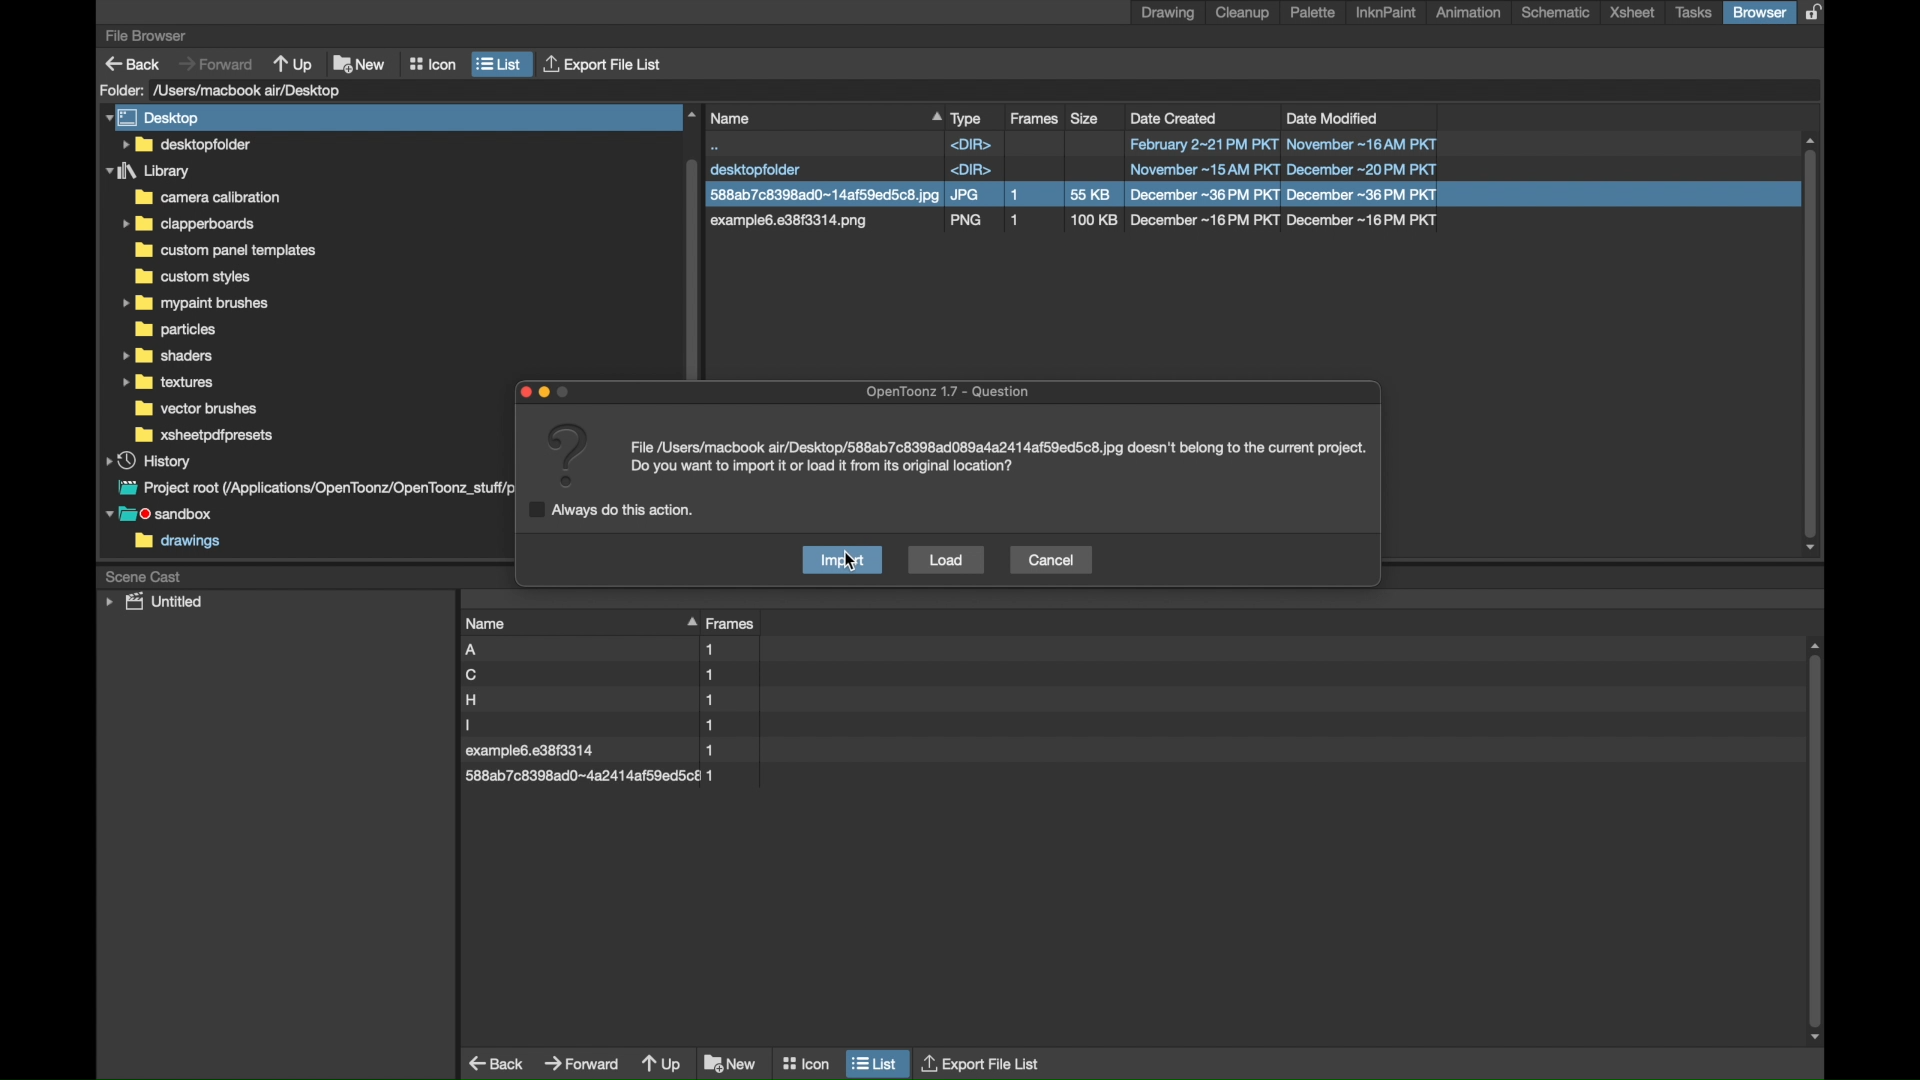 The height and width of the screenshot is (1080, 1920). Describe the element at coordinates (1052, 559) in the screenshot. I see `cancel` at that location.